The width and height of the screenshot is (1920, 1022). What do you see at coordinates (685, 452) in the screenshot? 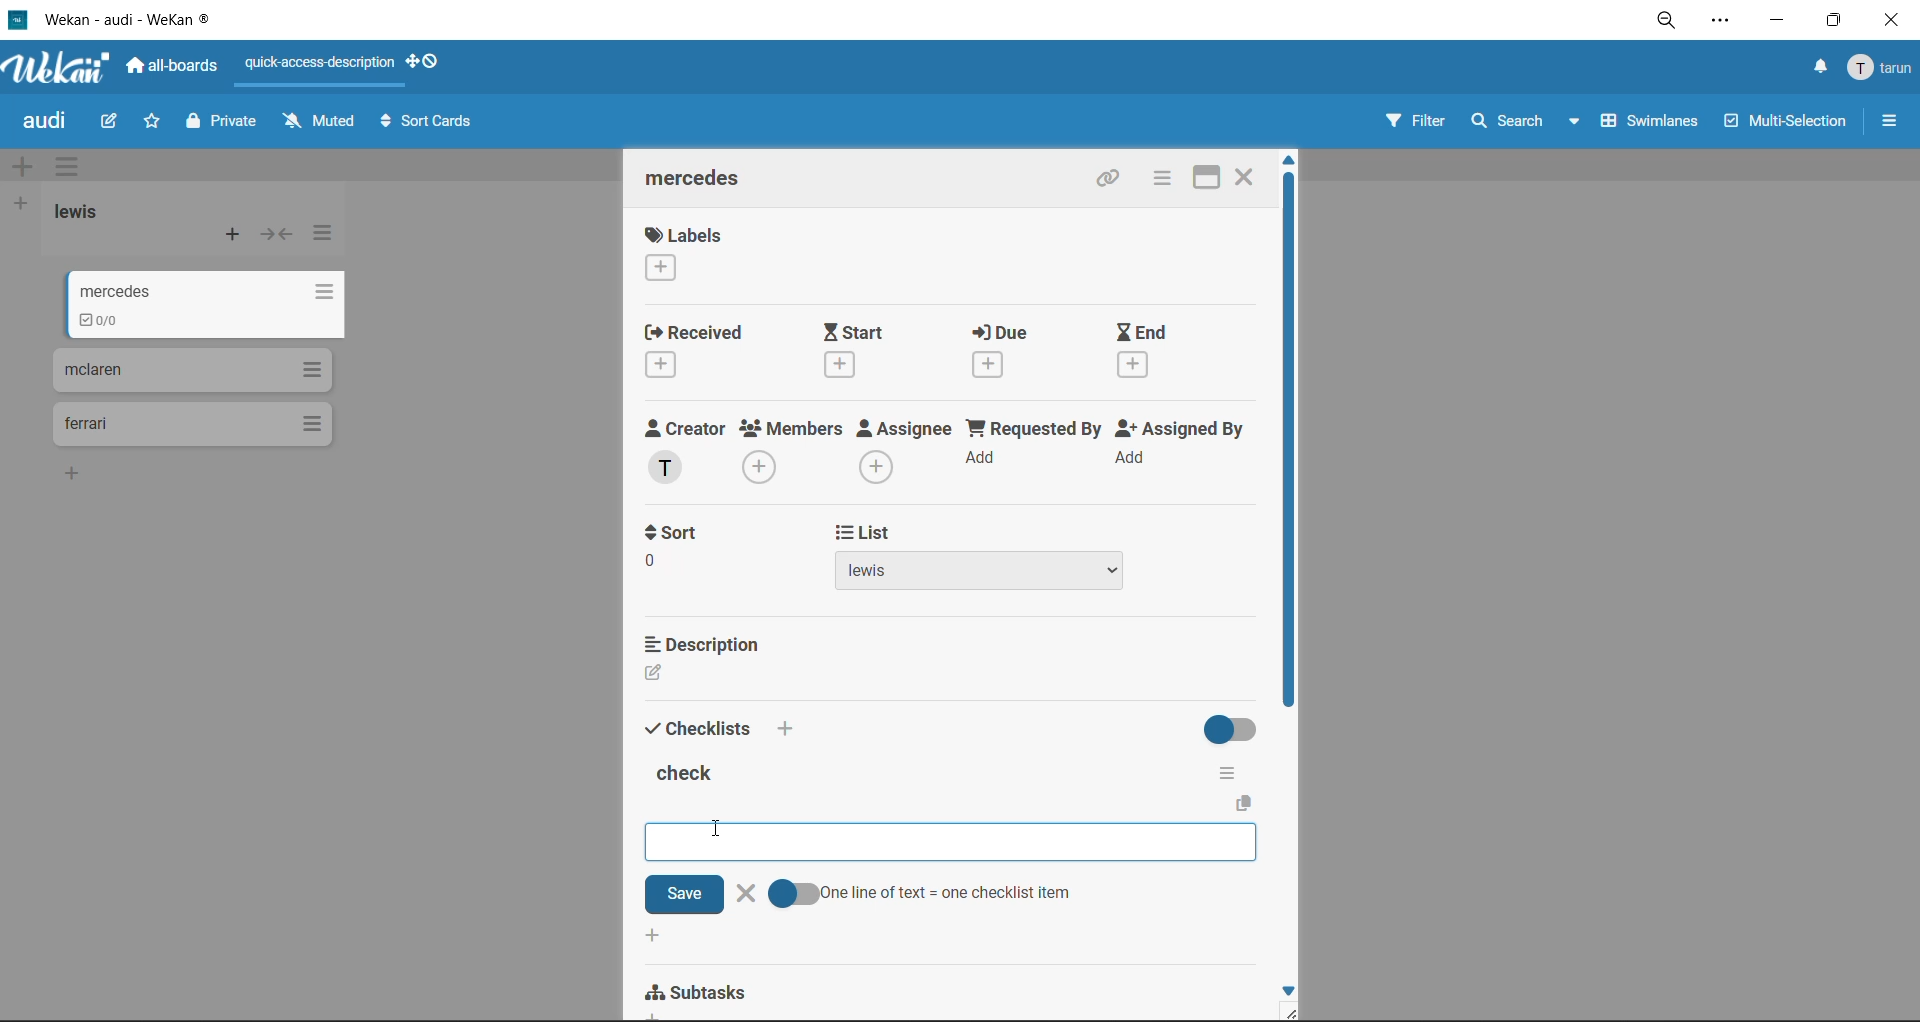
I see `creator` at bounding box center [685, 452].